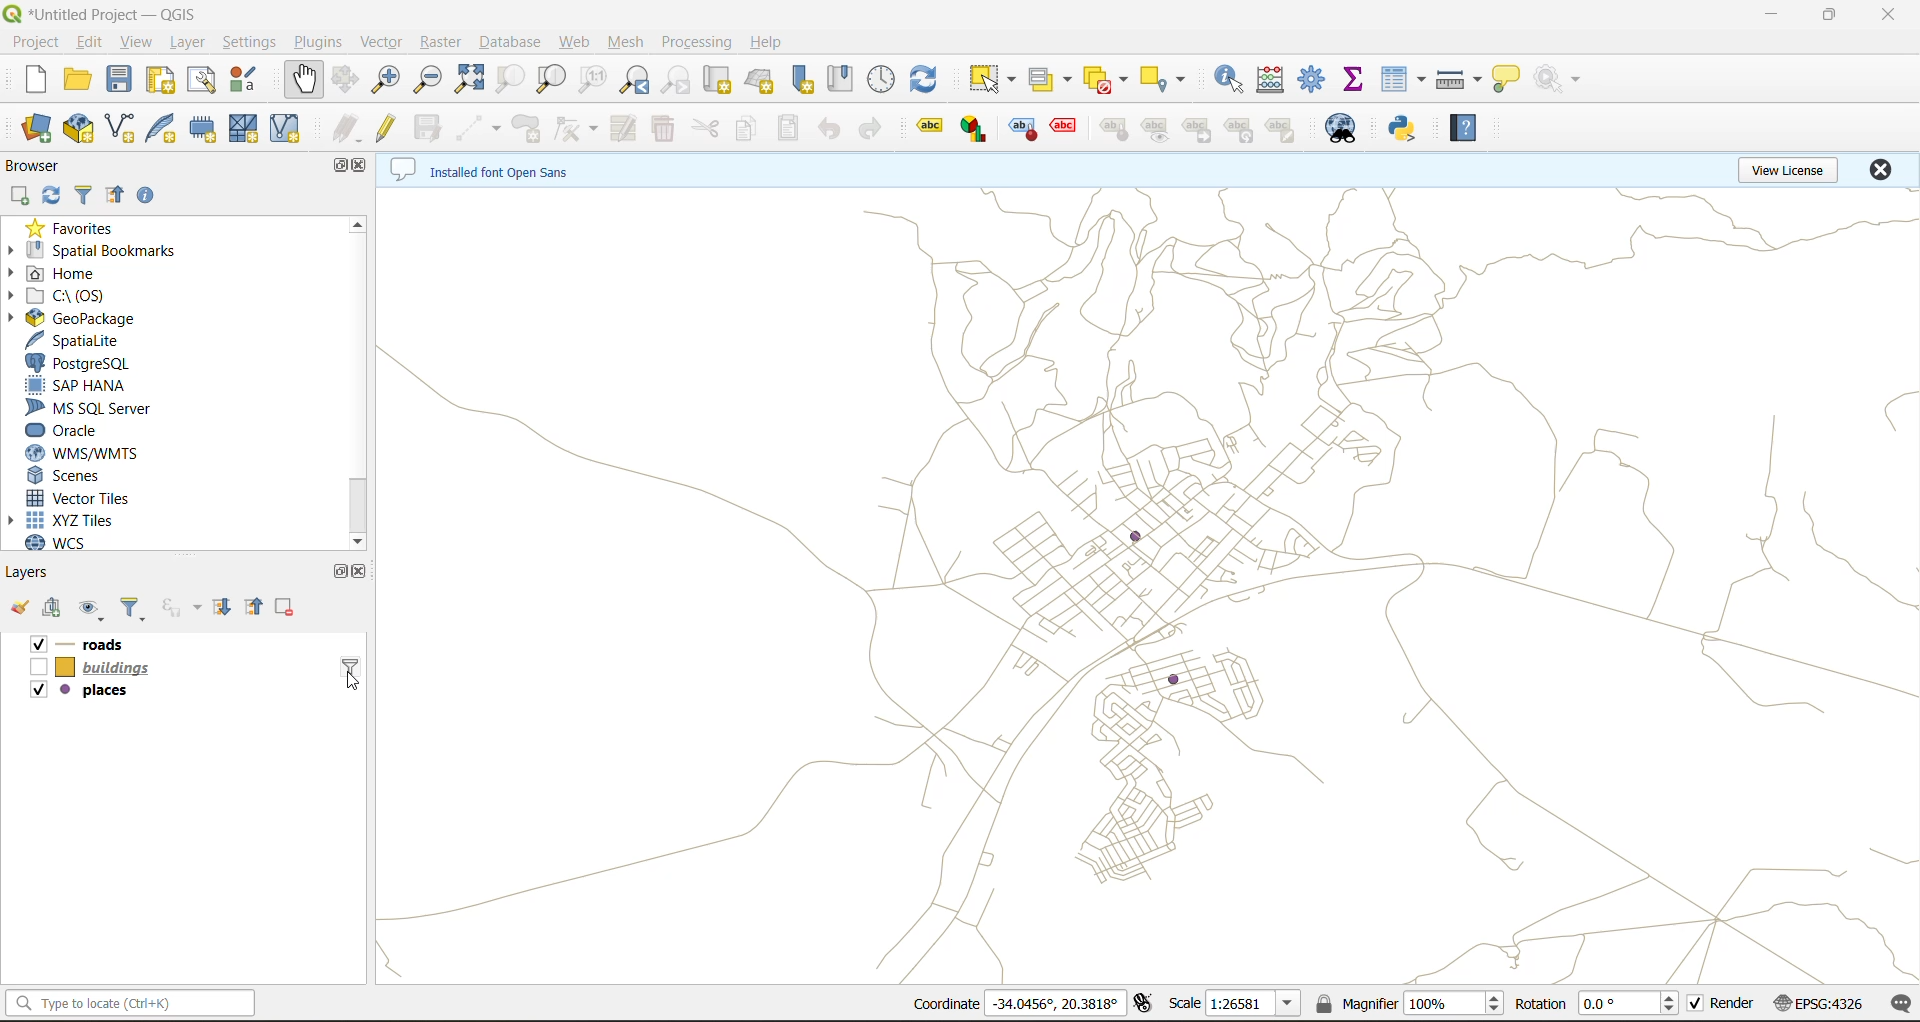  Describe the element at coordinates (181, 610) in the screenshot. I see `filter by expression` at that location.